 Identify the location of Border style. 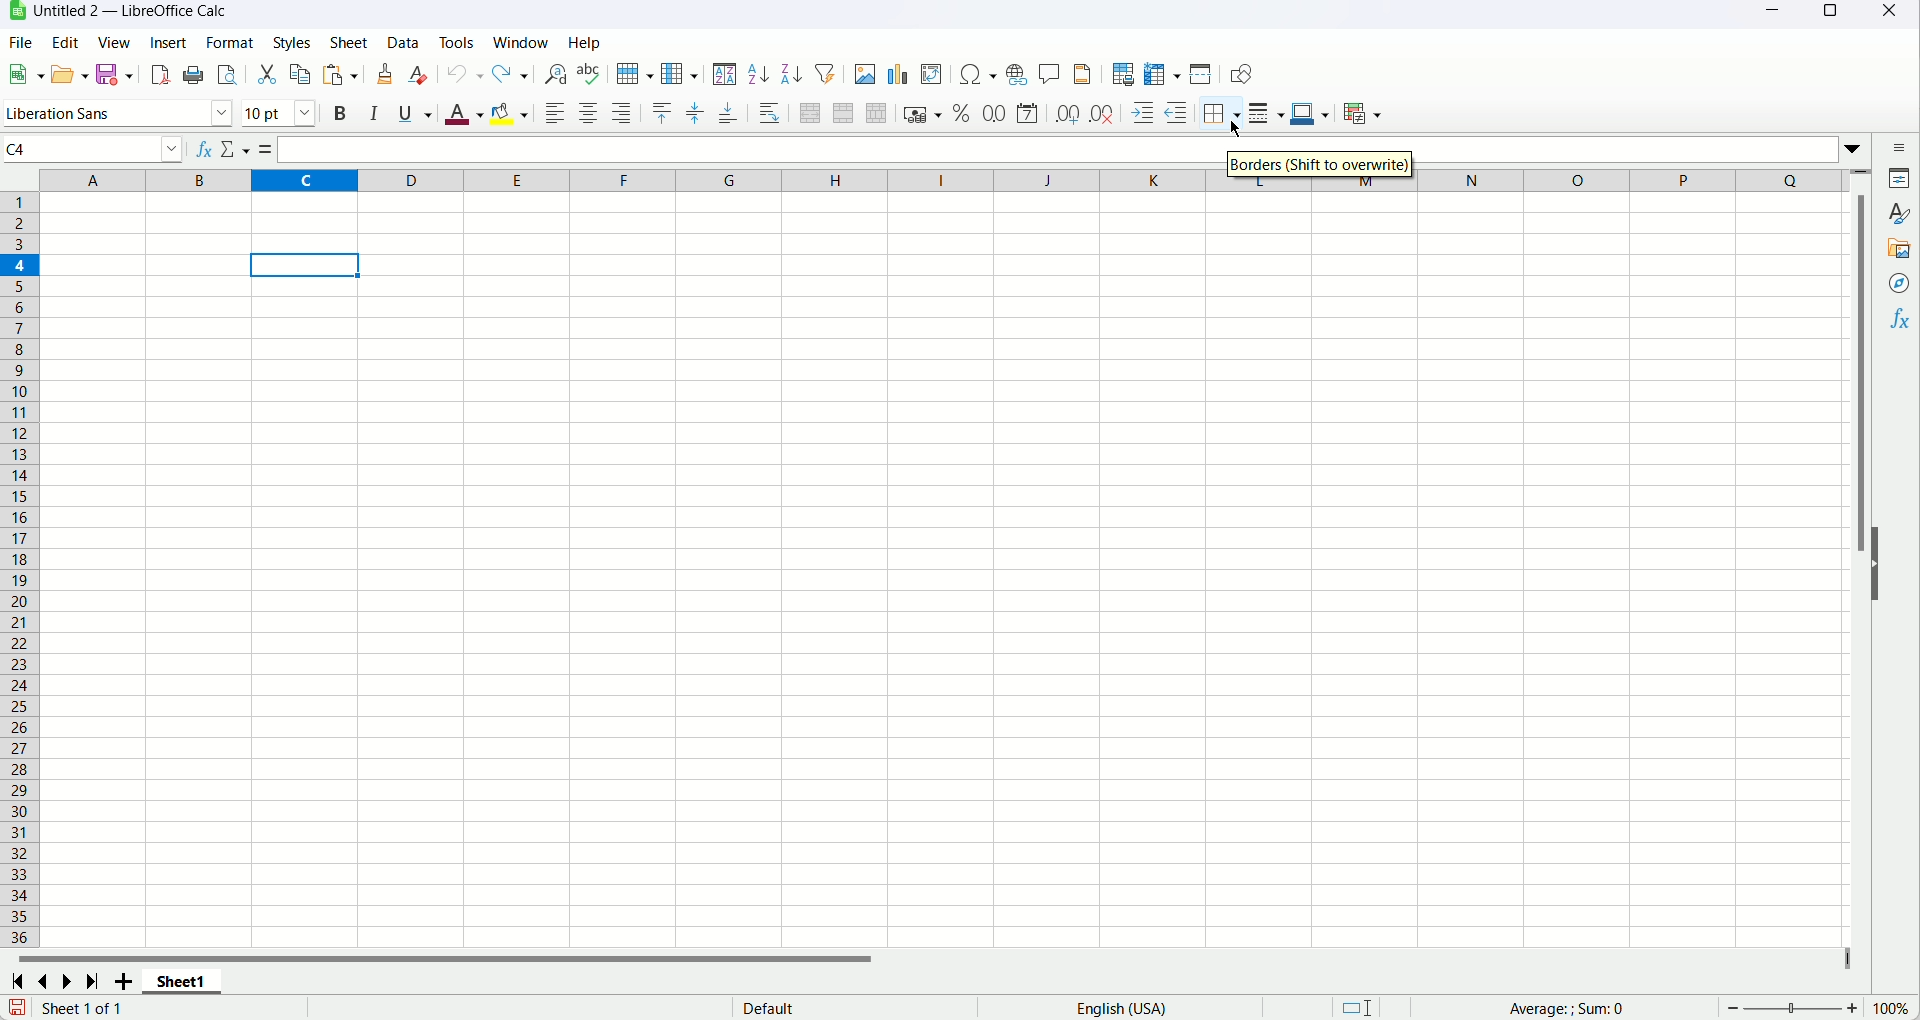
(1265, 112).